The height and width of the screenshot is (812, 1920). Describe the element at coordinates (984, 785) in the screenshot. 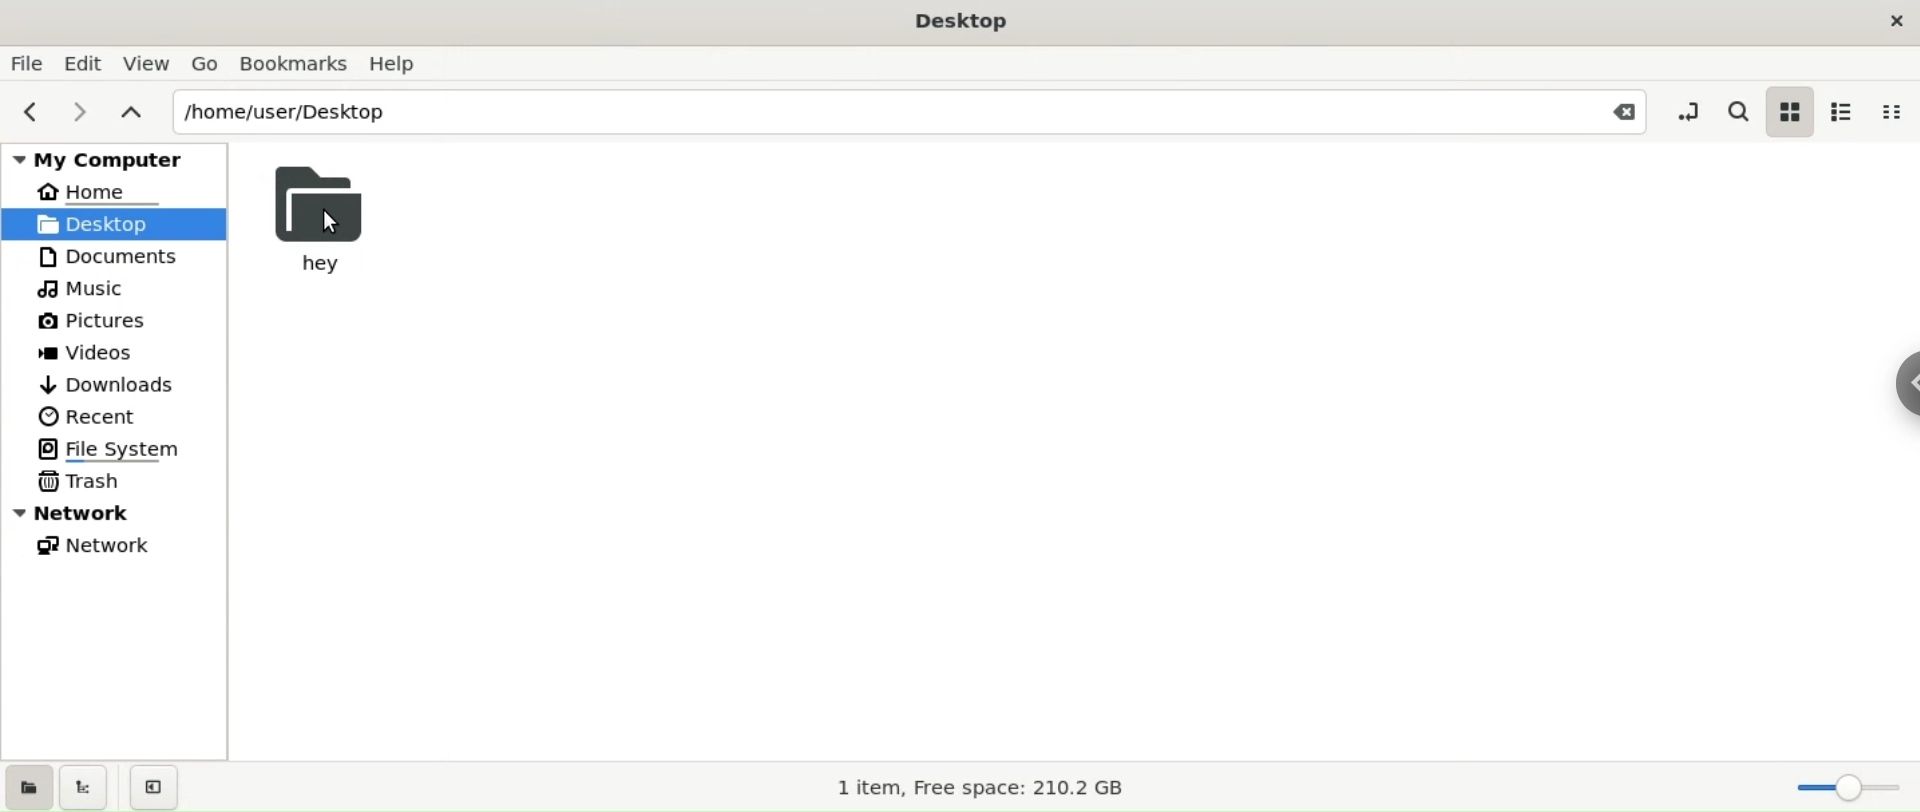

I see `1 Item, Free space: 210.2 GB` at that location.